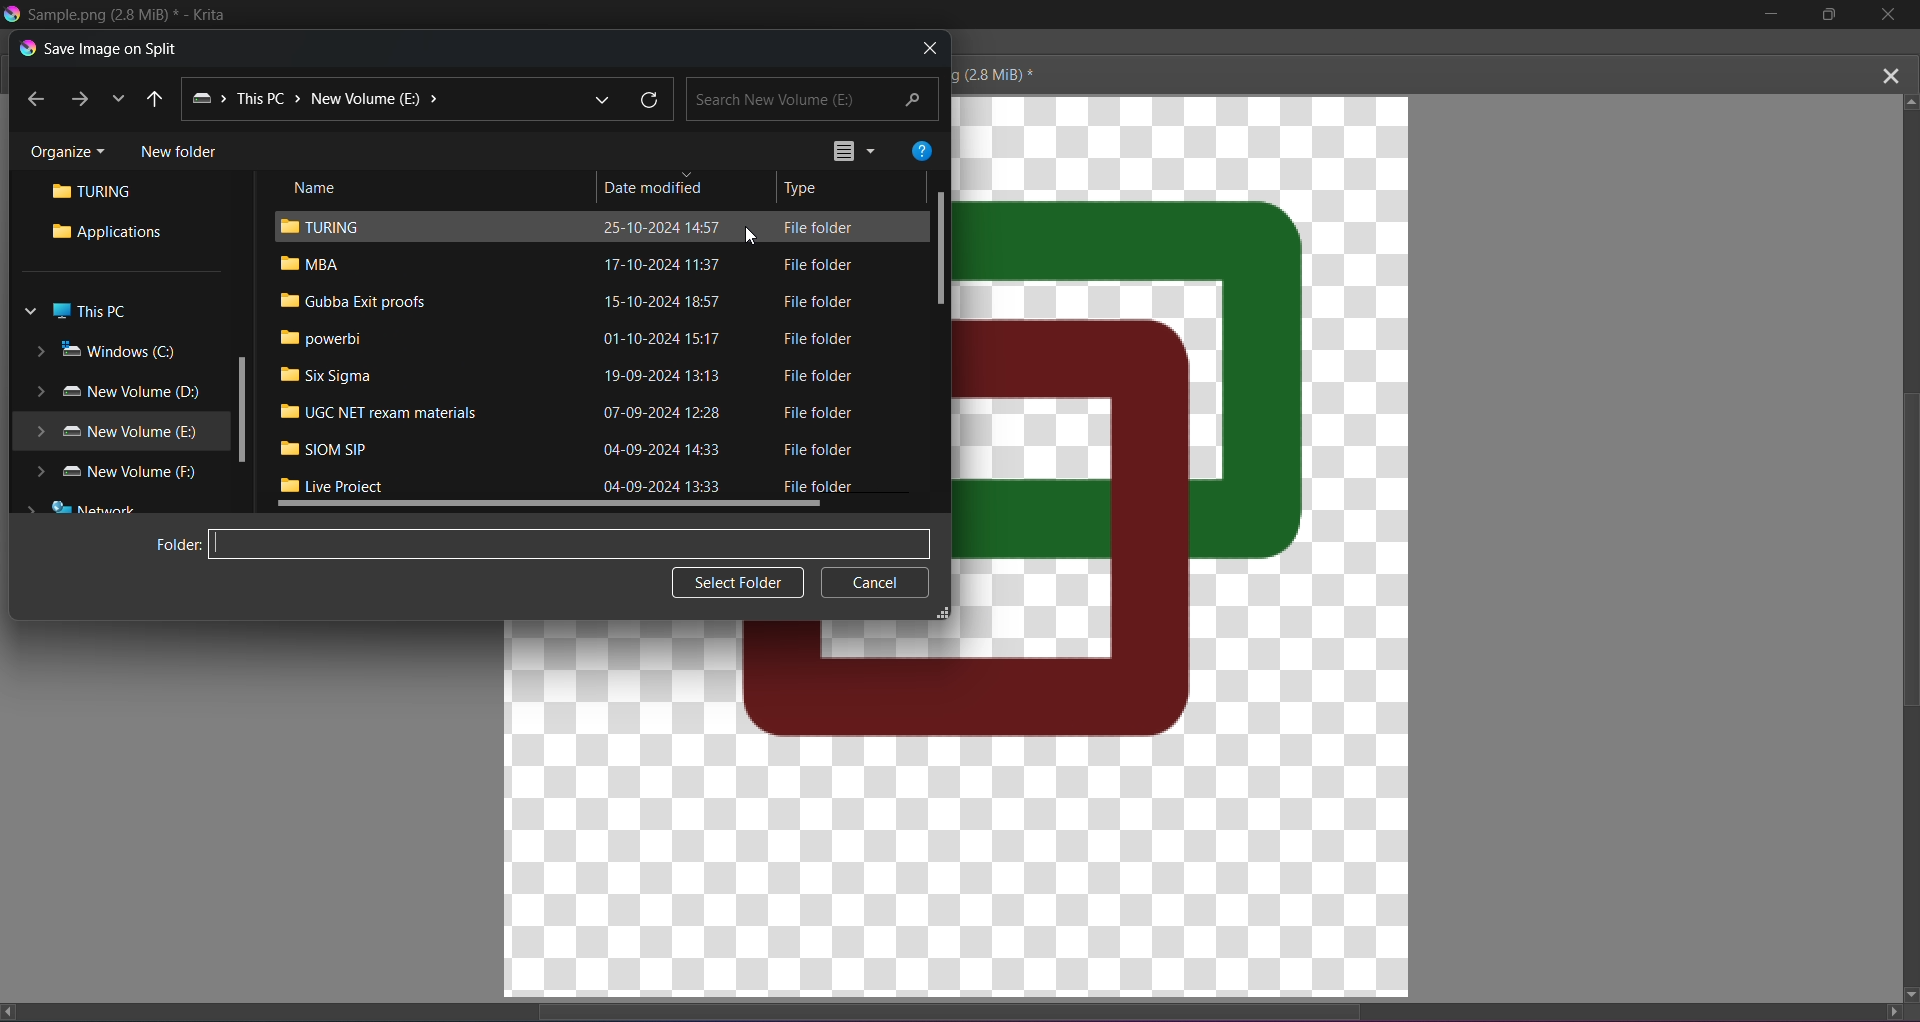 The image size is (1920, 1022). Describe the element at coordinates (155, 97) in the screenshot. I see `Back` at that location.